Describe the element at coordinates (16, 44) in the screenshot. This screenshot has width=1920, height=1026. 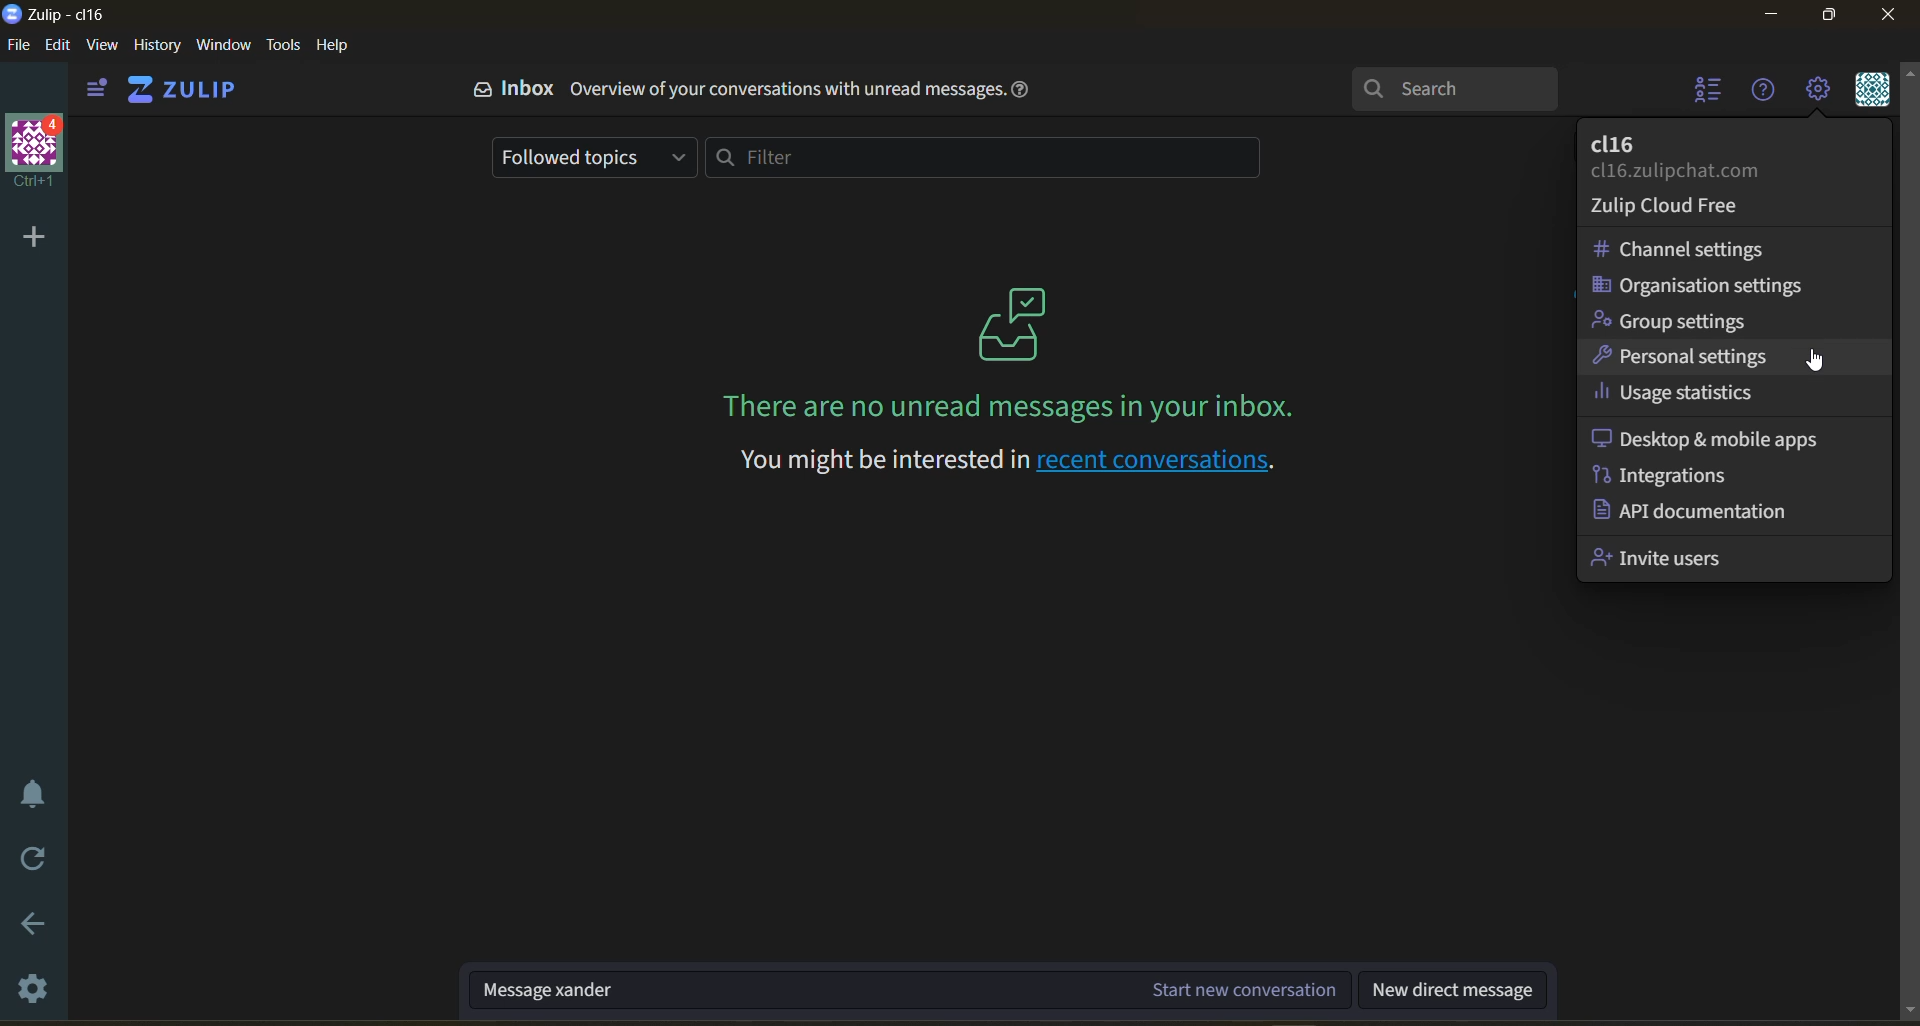
I see `file` at that location.